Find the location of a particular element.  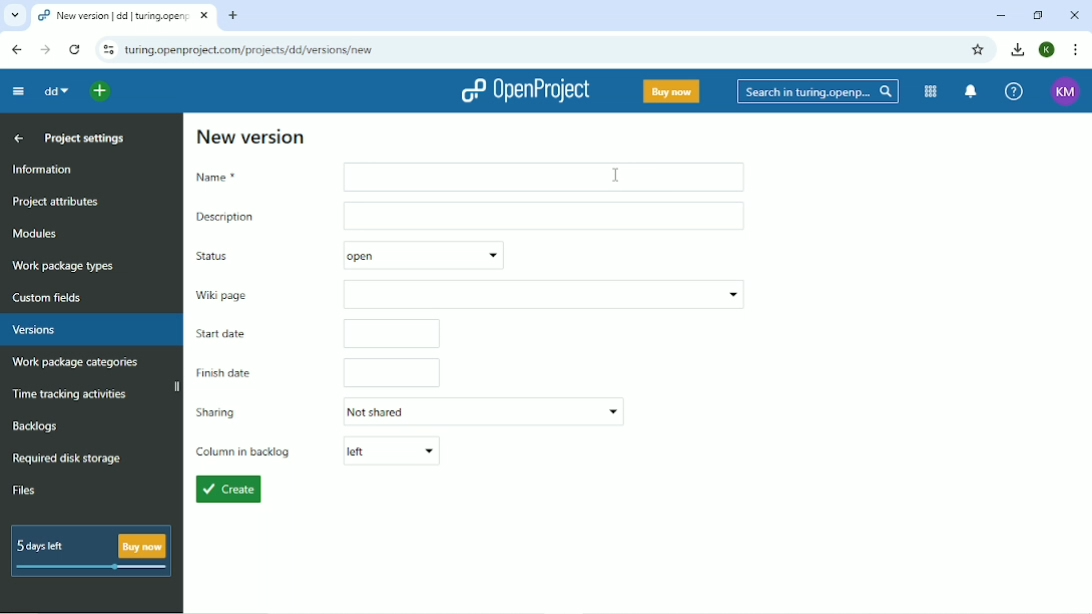

Forward is located at coordinates (46, 49).